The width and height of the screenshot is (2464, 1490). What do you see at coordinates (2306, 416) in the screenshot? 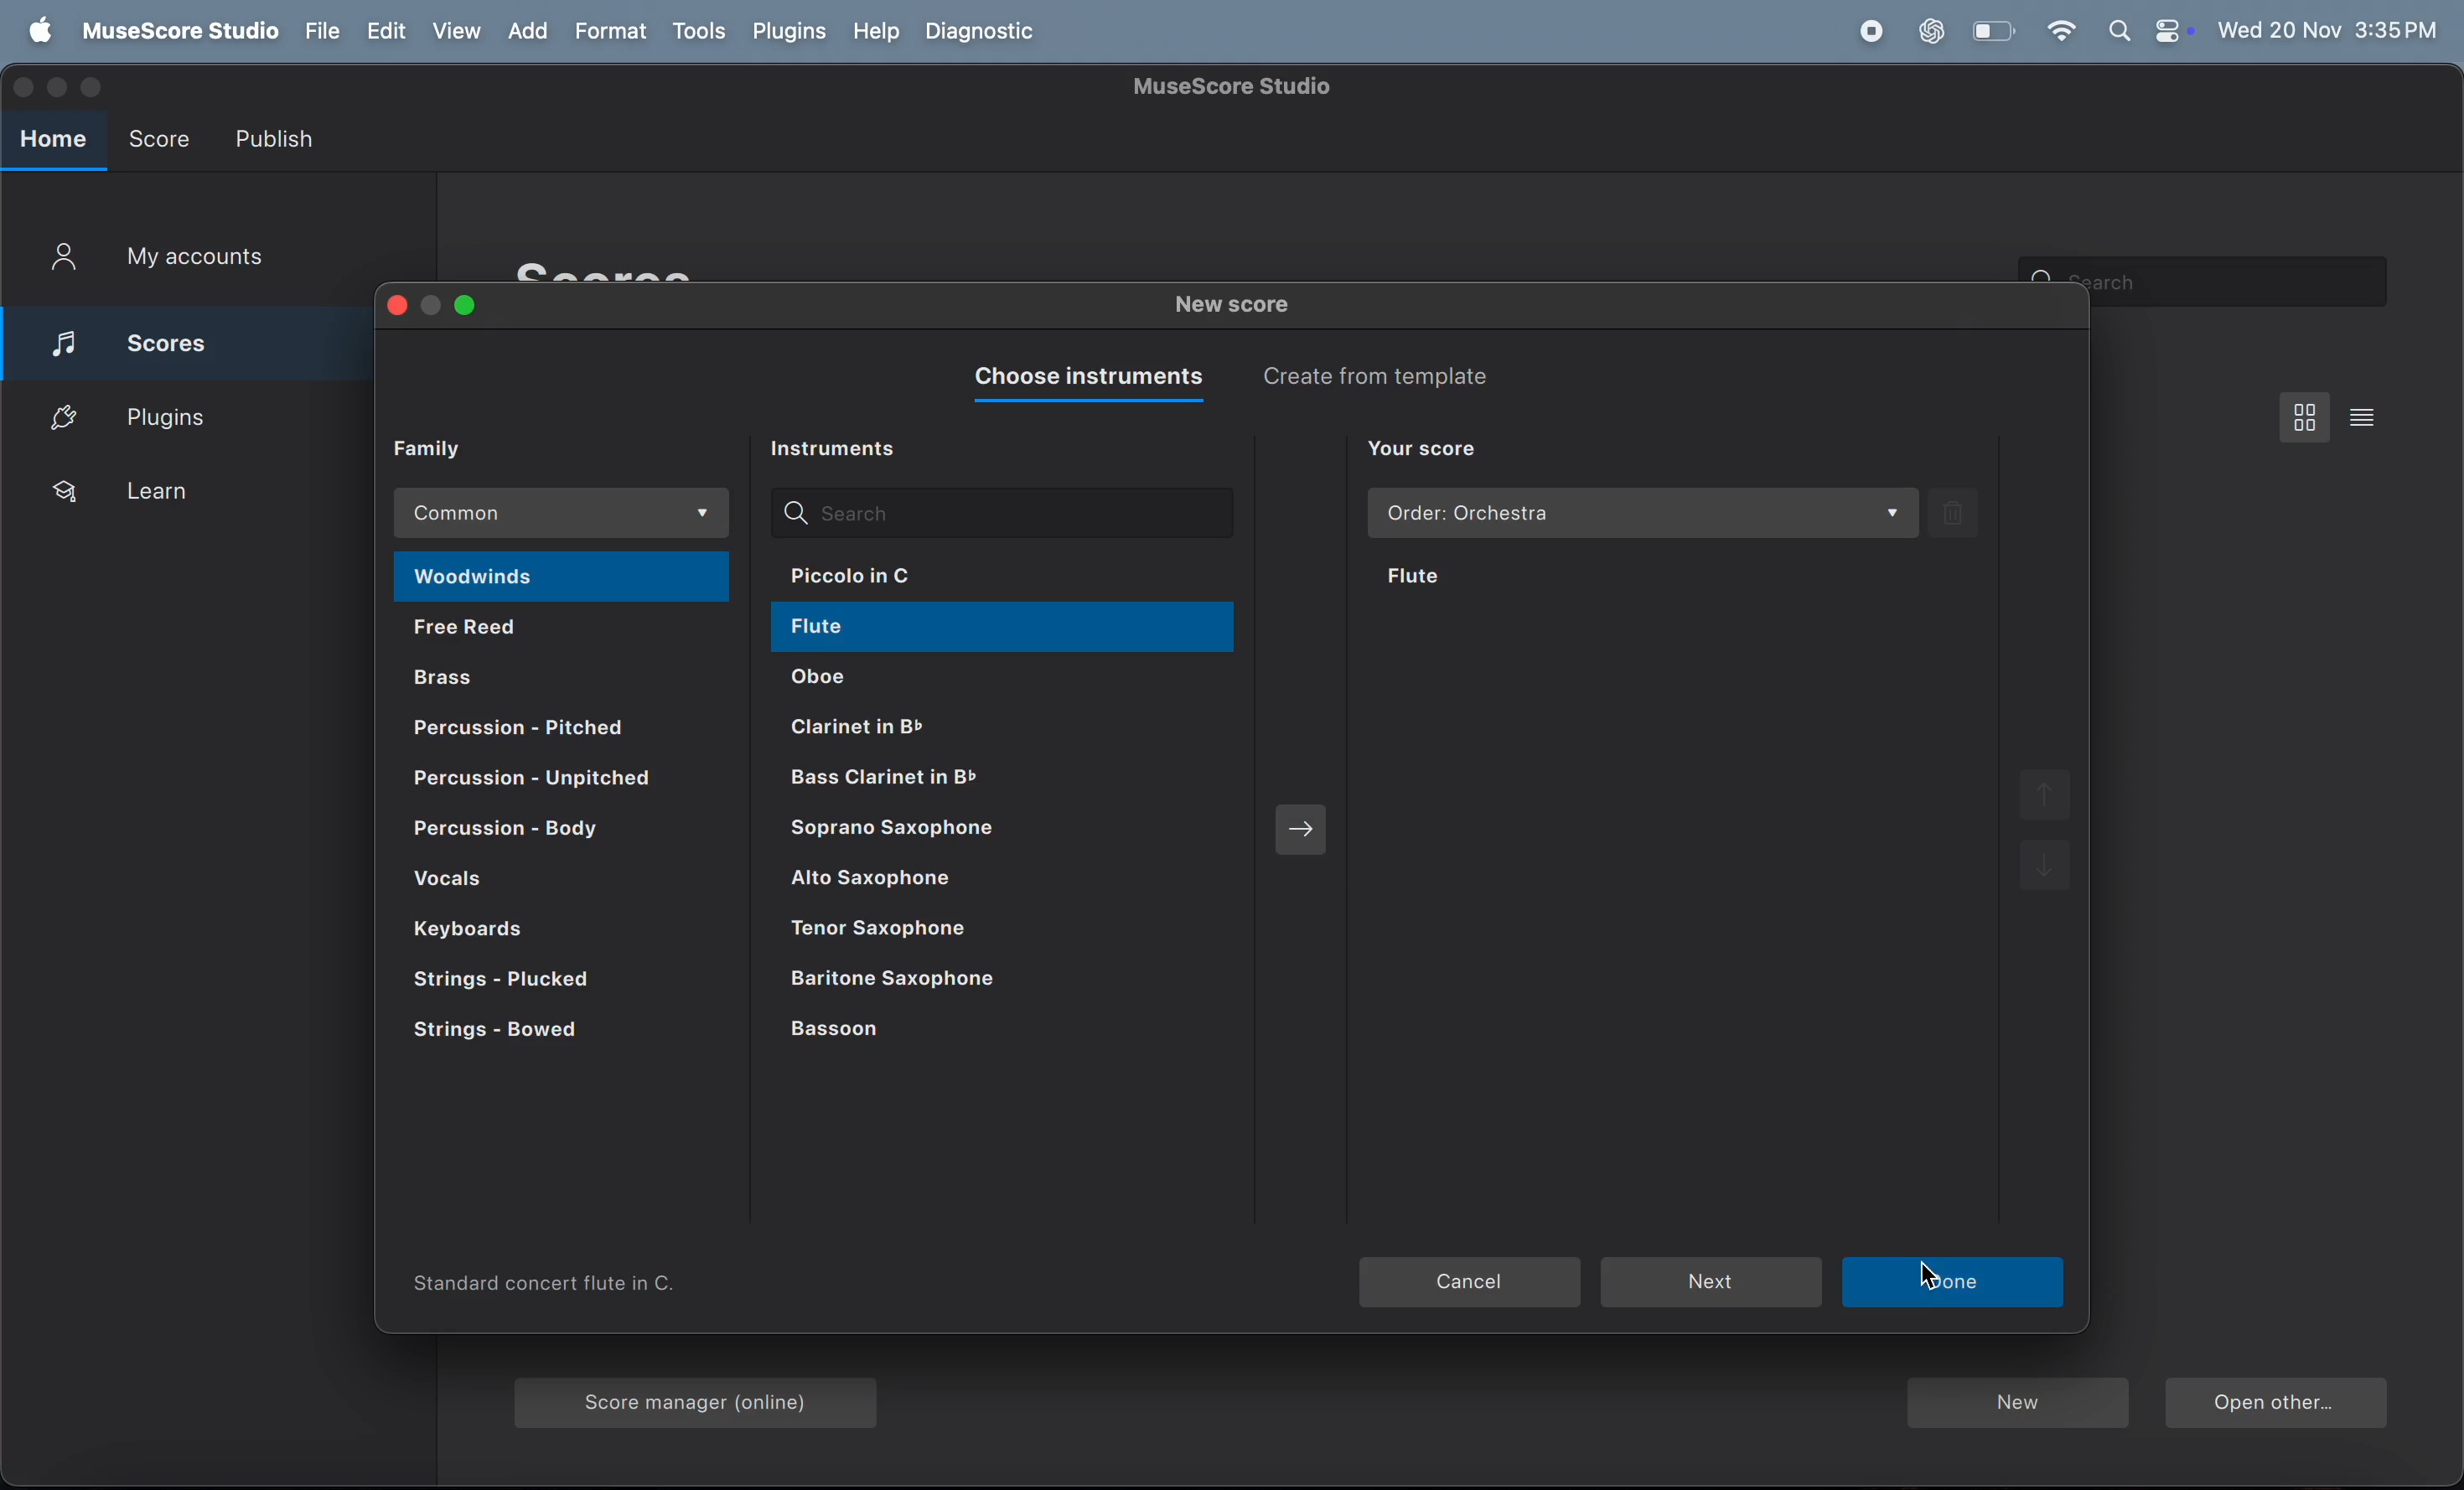
I see `view menu` at bounding box center [2306, 416].